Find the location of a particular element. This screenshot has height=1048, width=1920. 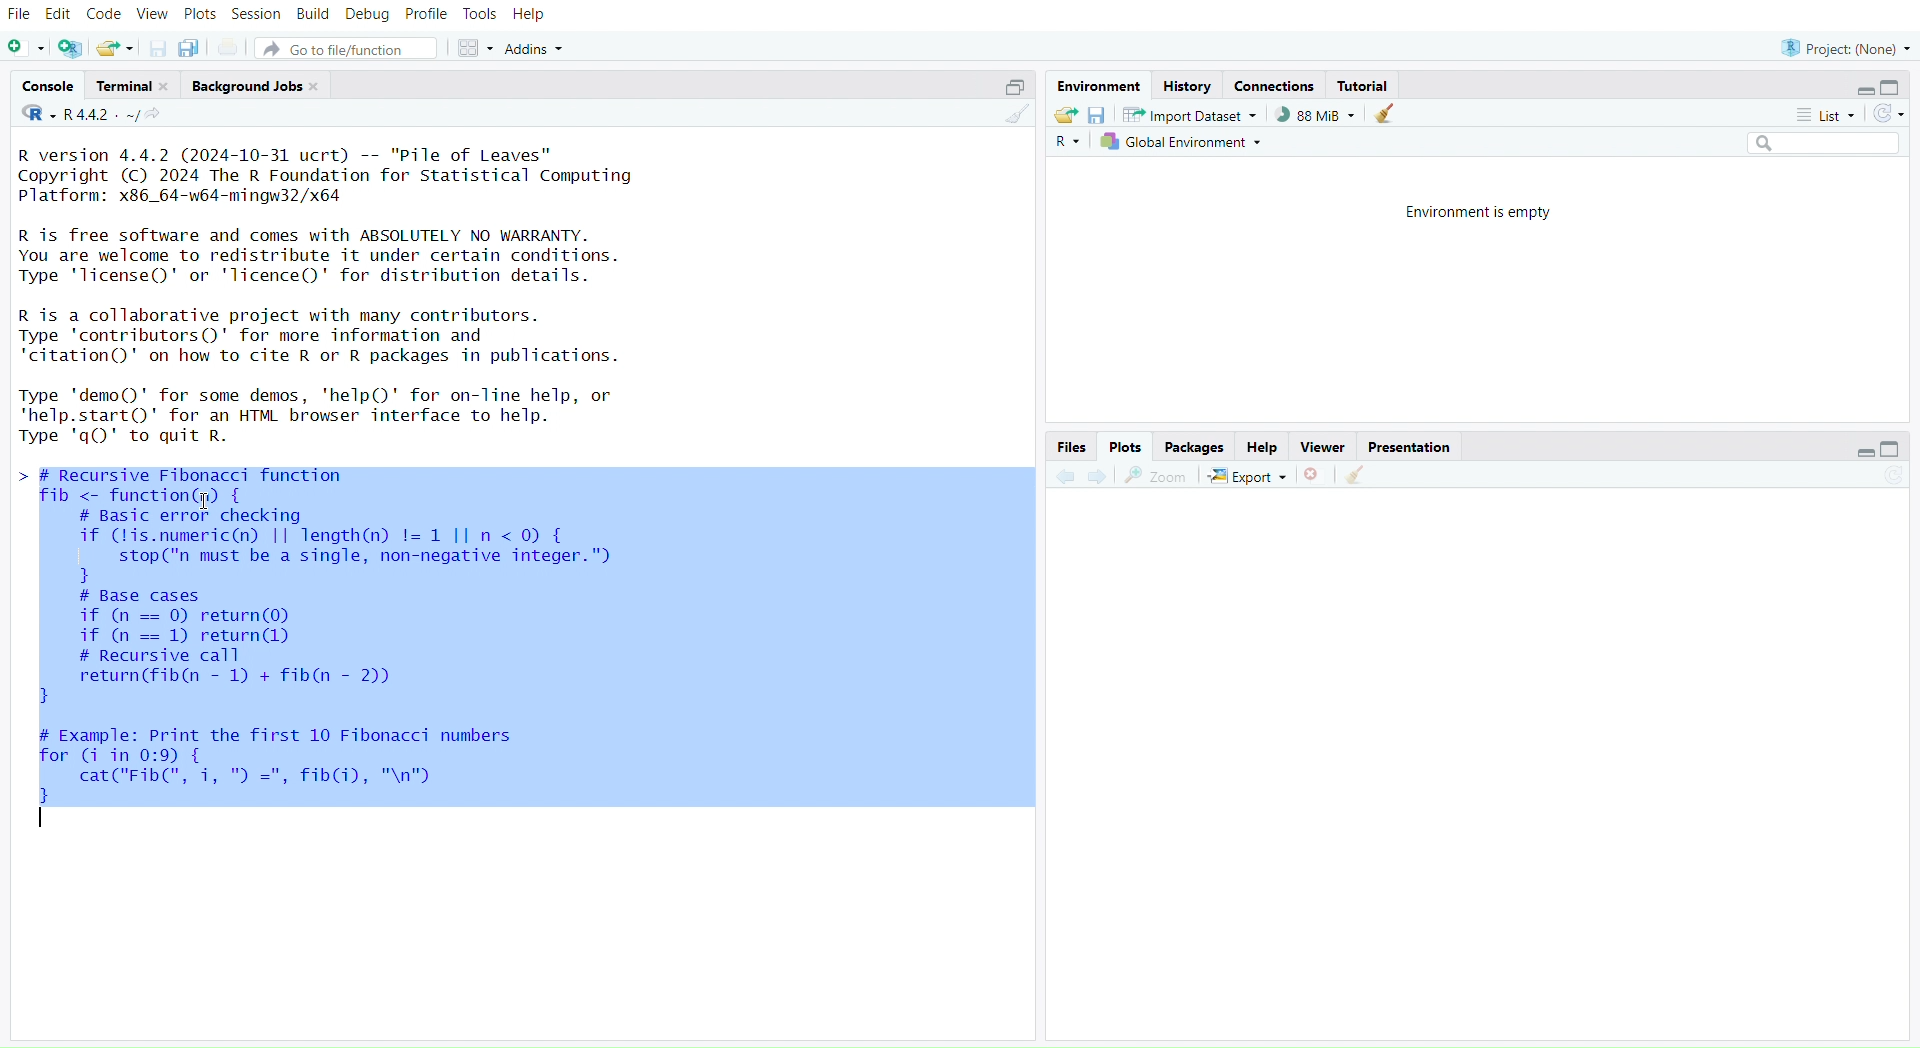

refresh list is located at coordinates (1885, 115).